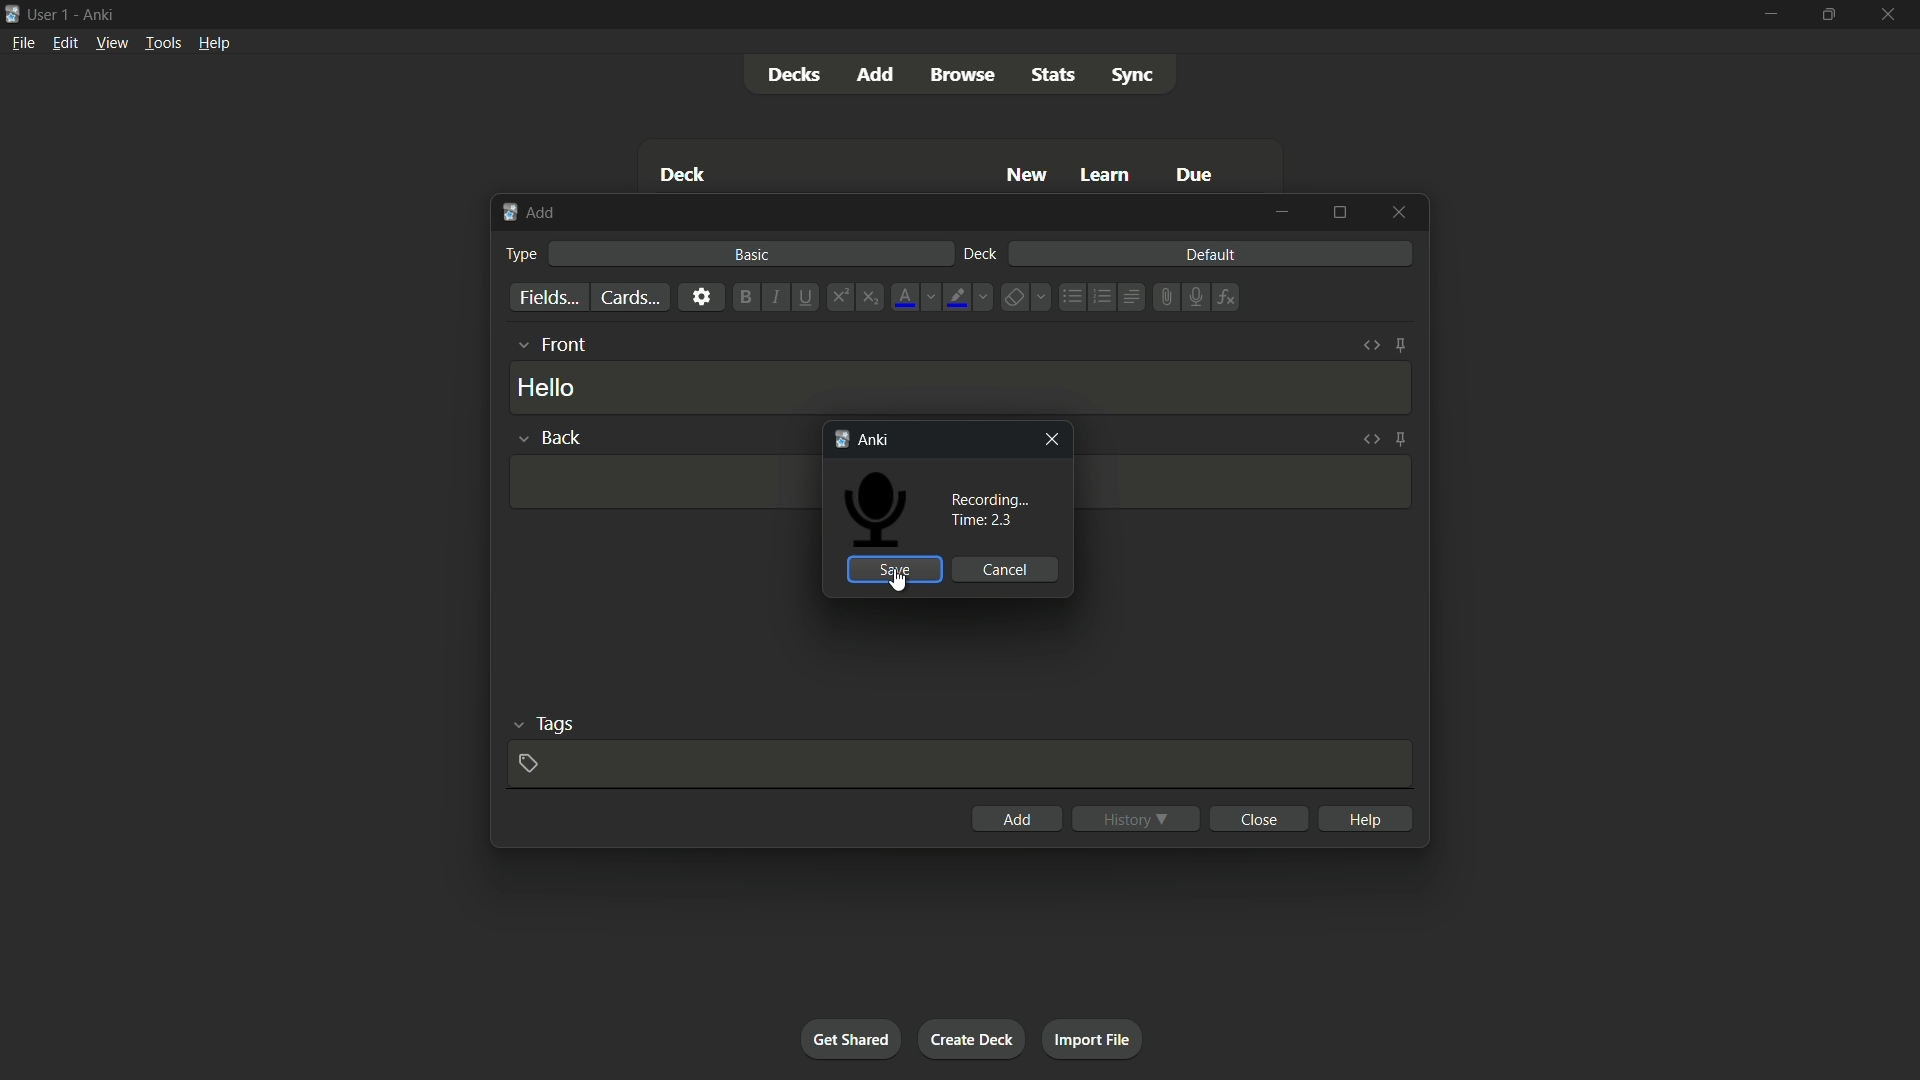 The image size is (1920, 1080). I want to click on recording time : 2.3, so click(984, 510).